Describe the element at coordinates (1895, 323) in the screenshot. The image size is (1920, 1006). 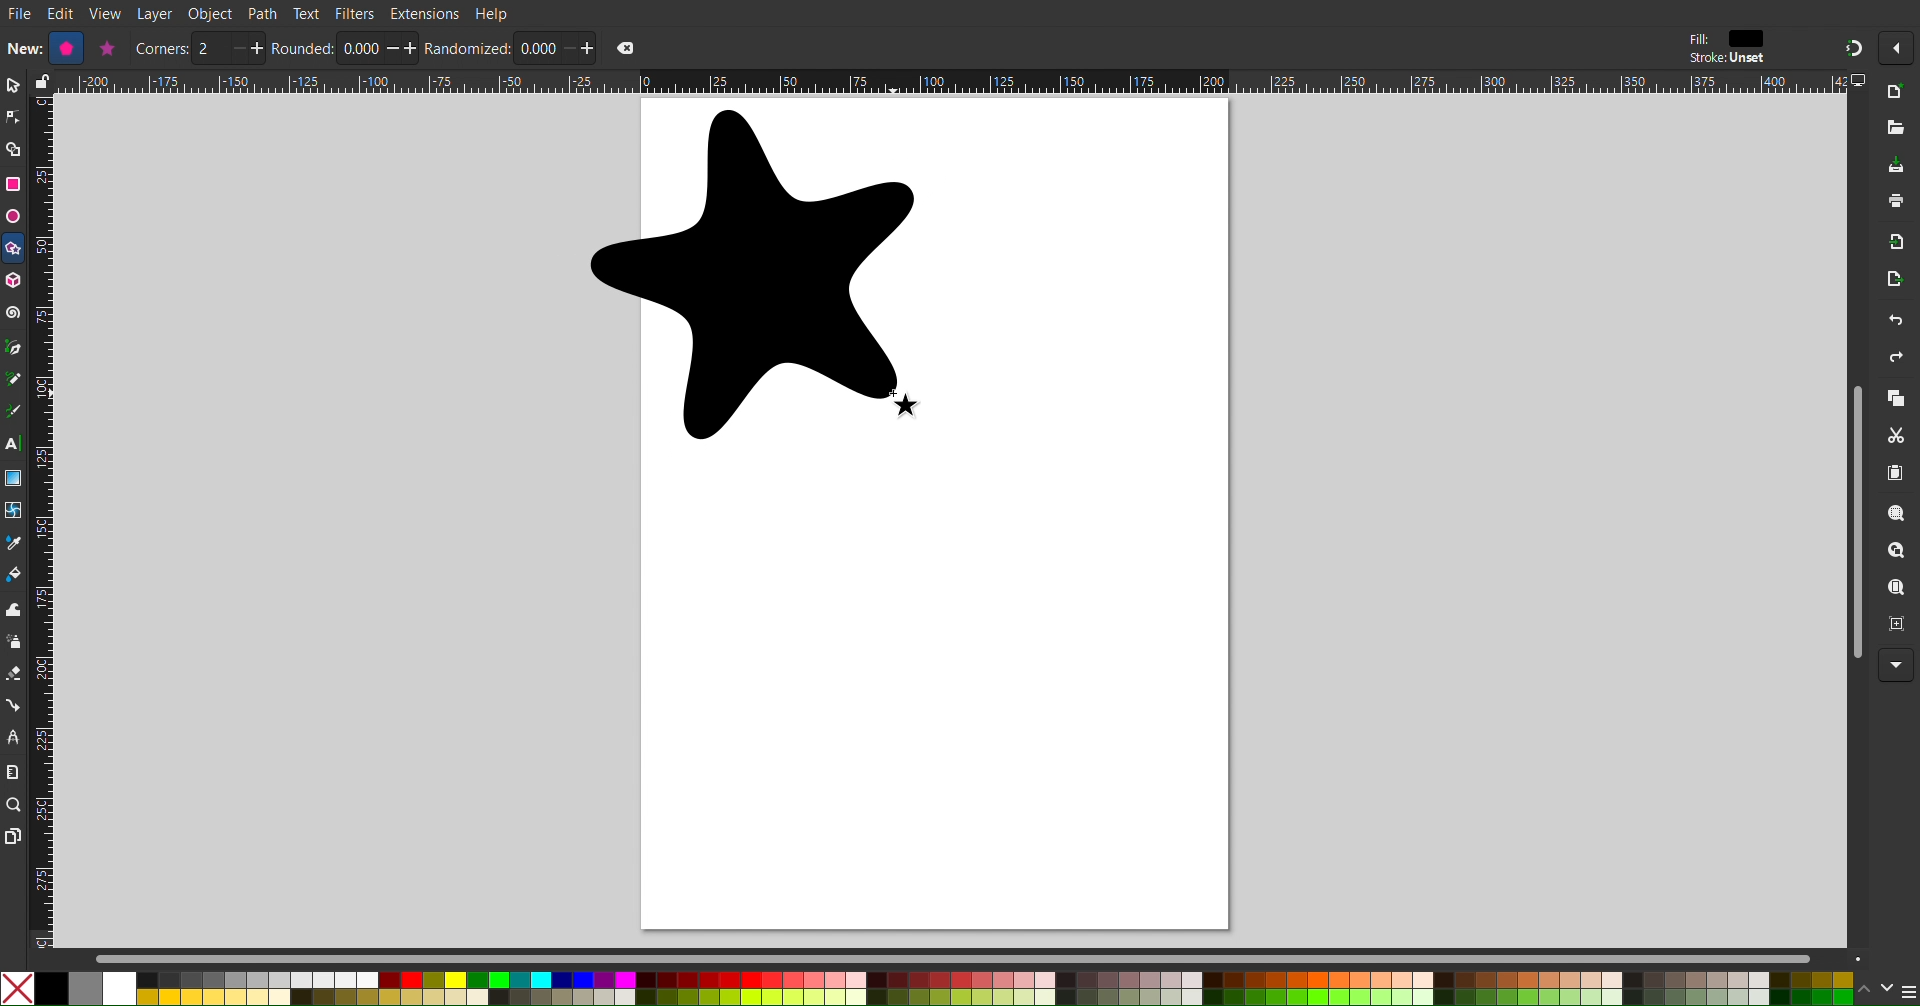
I see `Undo` at that location.